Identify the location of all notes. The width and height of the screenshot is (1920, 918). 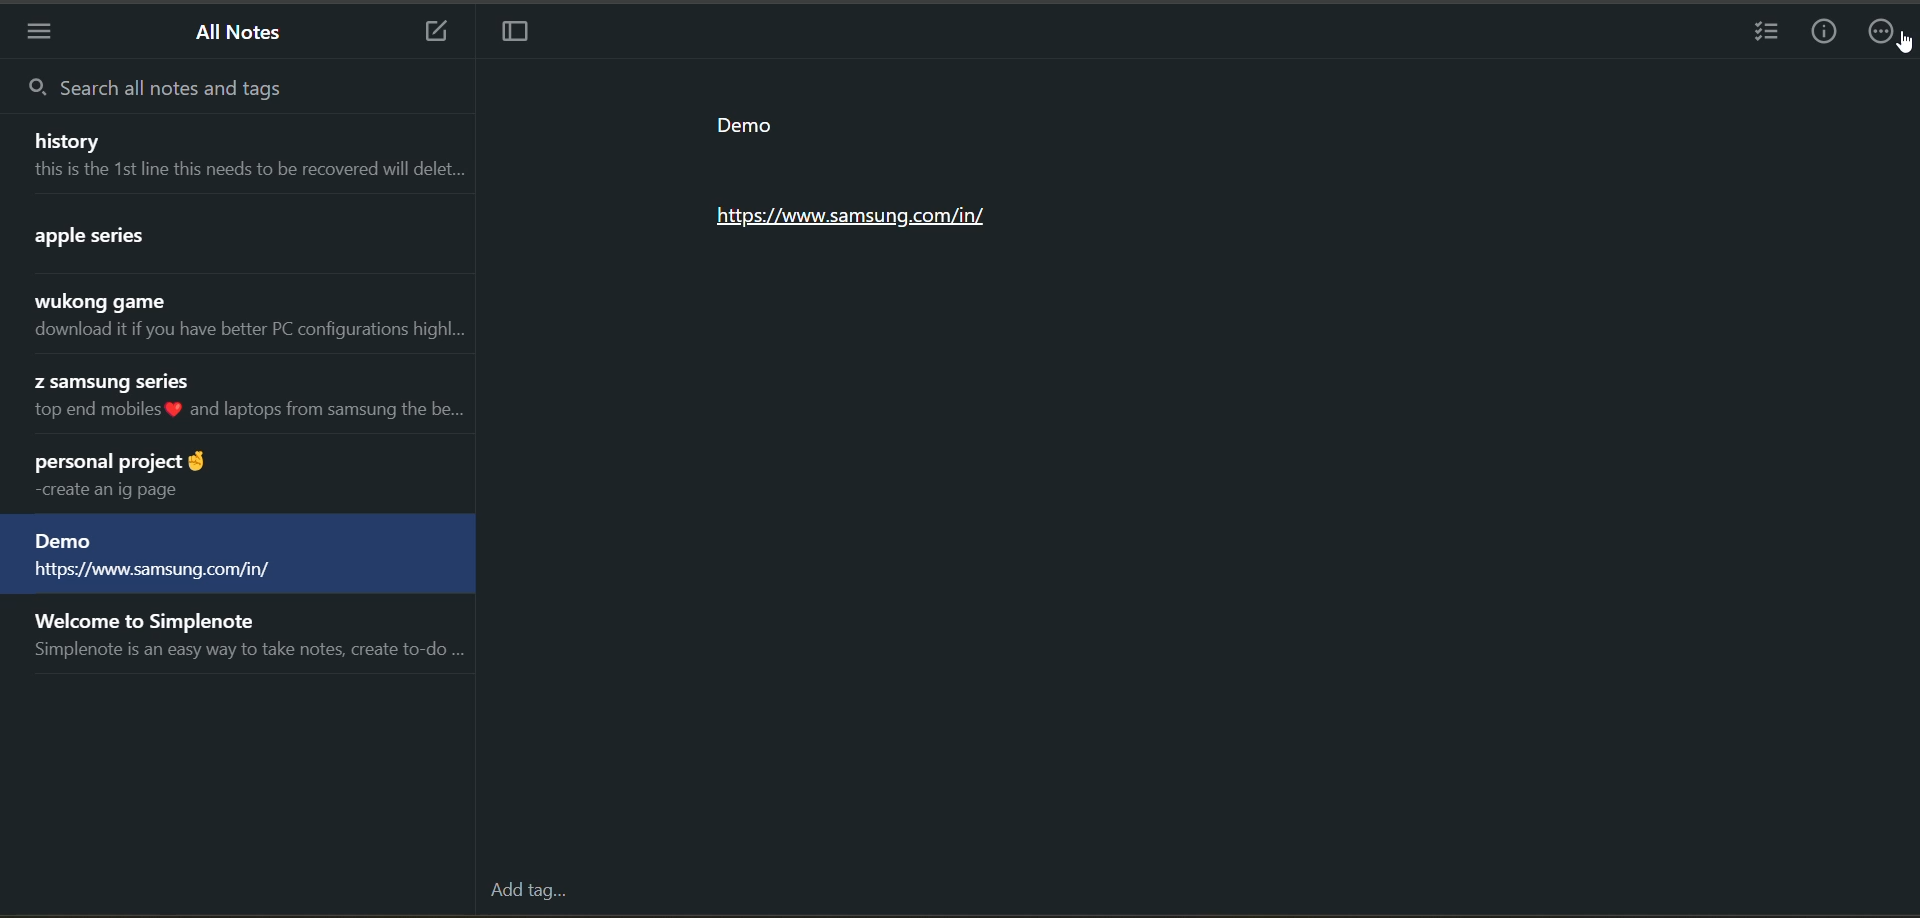
(244, 34).